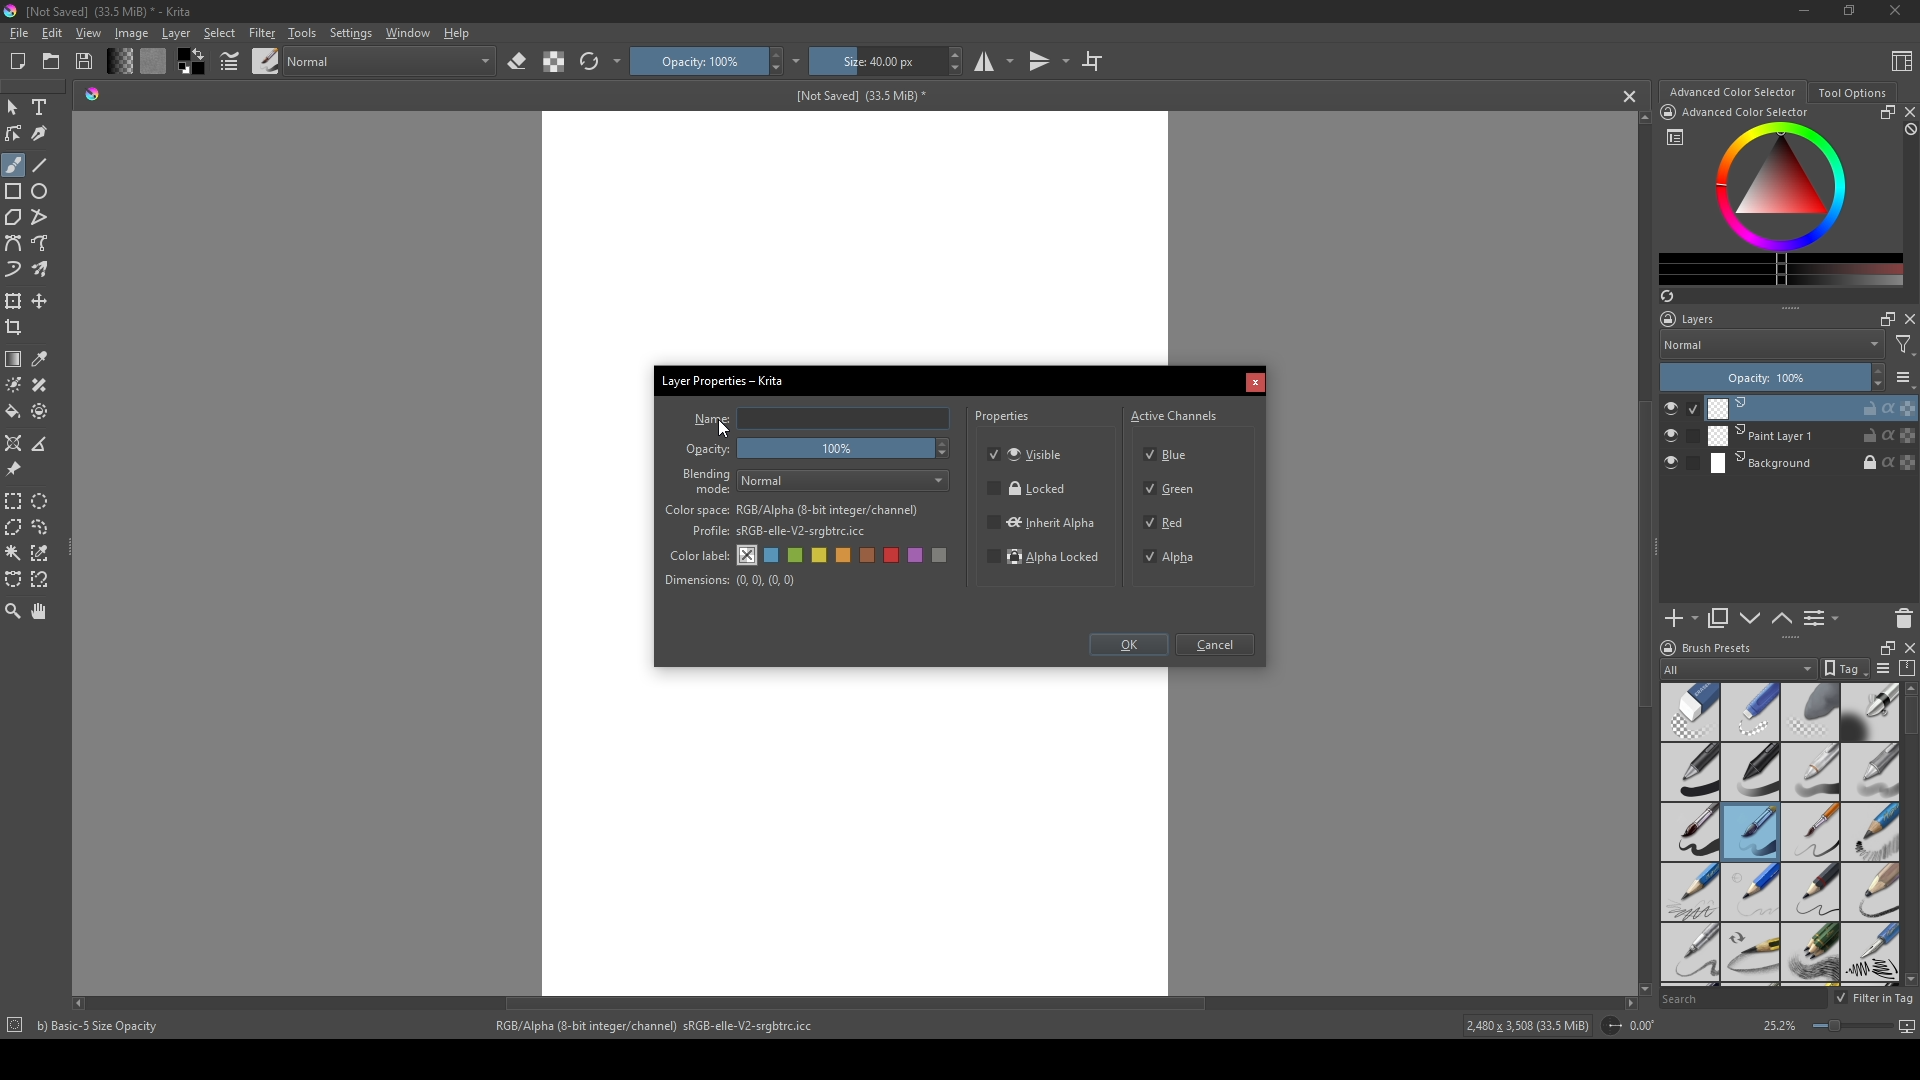  What do you see at coordinates (1778, 1027) in the screenshot?
I see `25.2%` at bounding box center [1778, 1027].